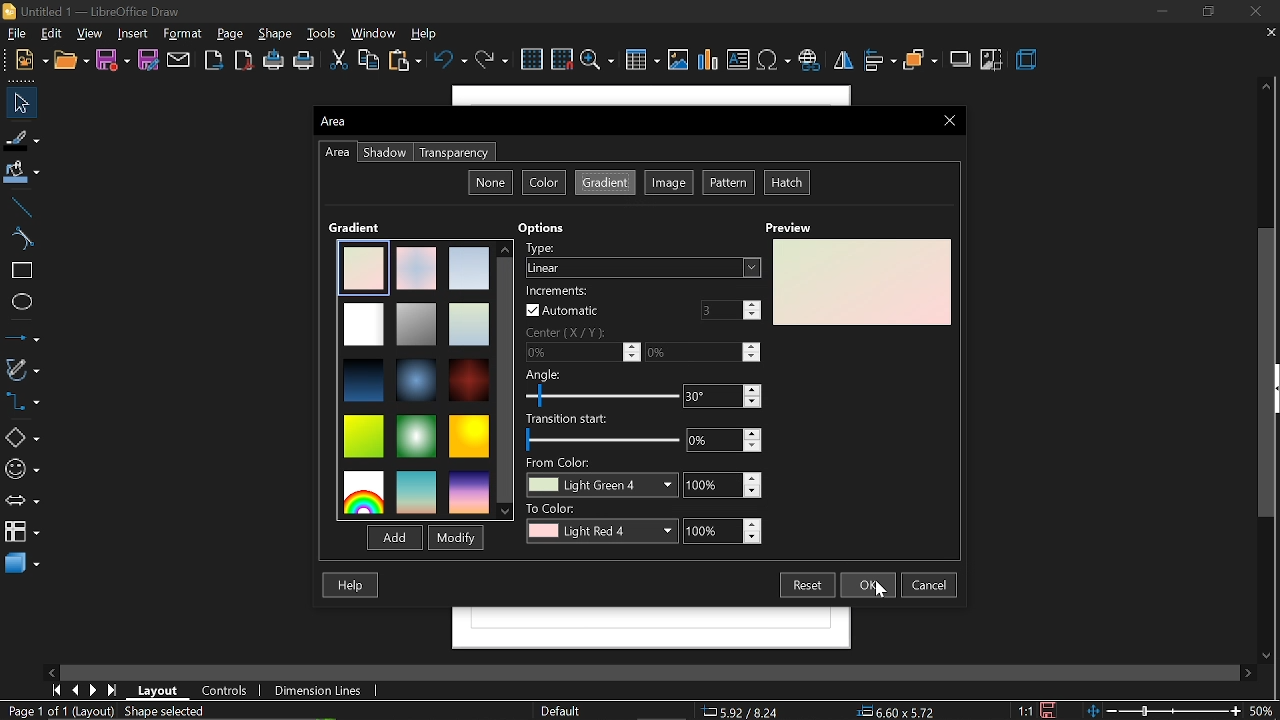 The width and height of the screenshot is (1280, 720). Describe the element at coordinates (112, 691) in the screenshot. I see `go to last page` at that location.